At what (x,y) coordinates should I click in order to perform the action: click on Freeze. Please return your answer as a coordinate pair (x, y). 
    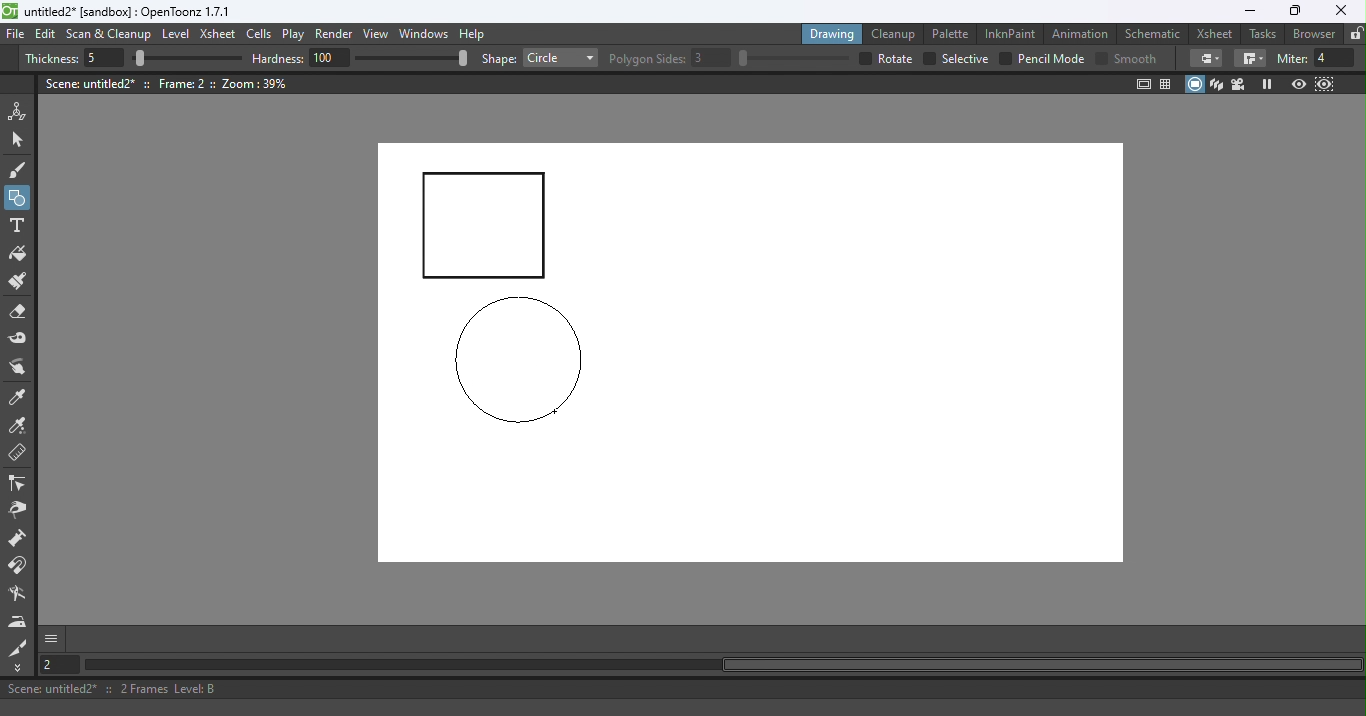
    Looking at the image, I should click on (1267, 84).